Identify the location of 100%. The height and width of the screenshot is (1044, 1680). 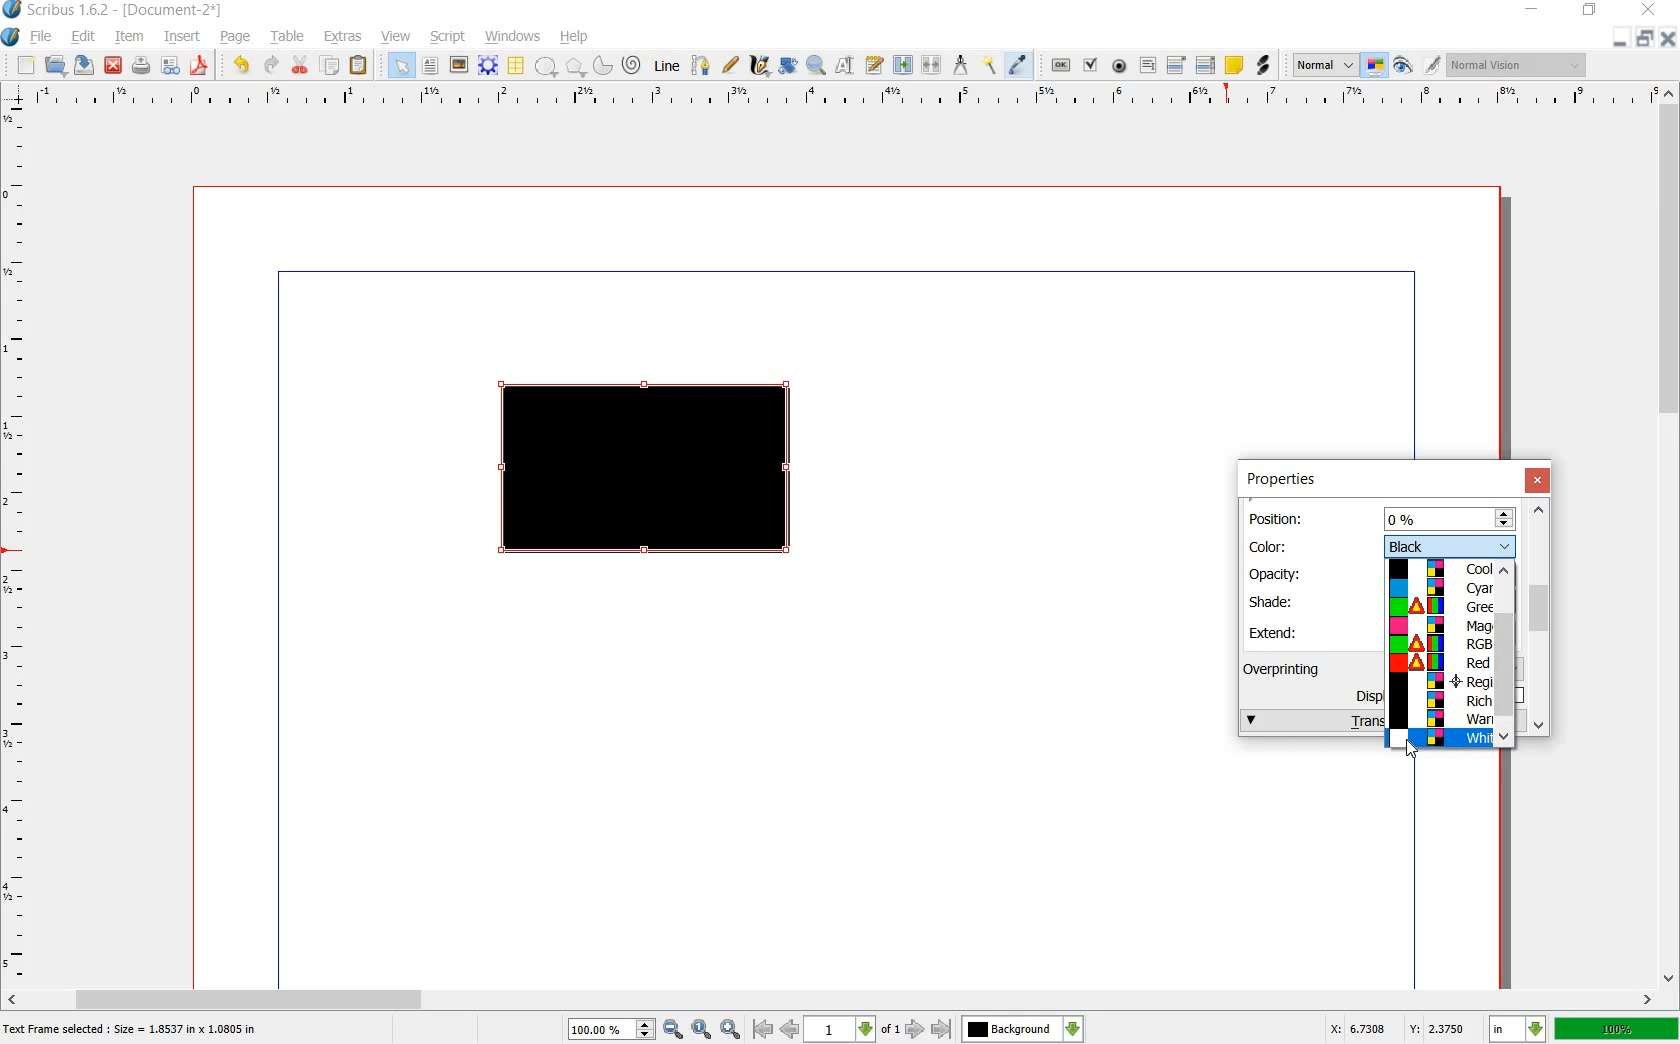
(601, 1029).